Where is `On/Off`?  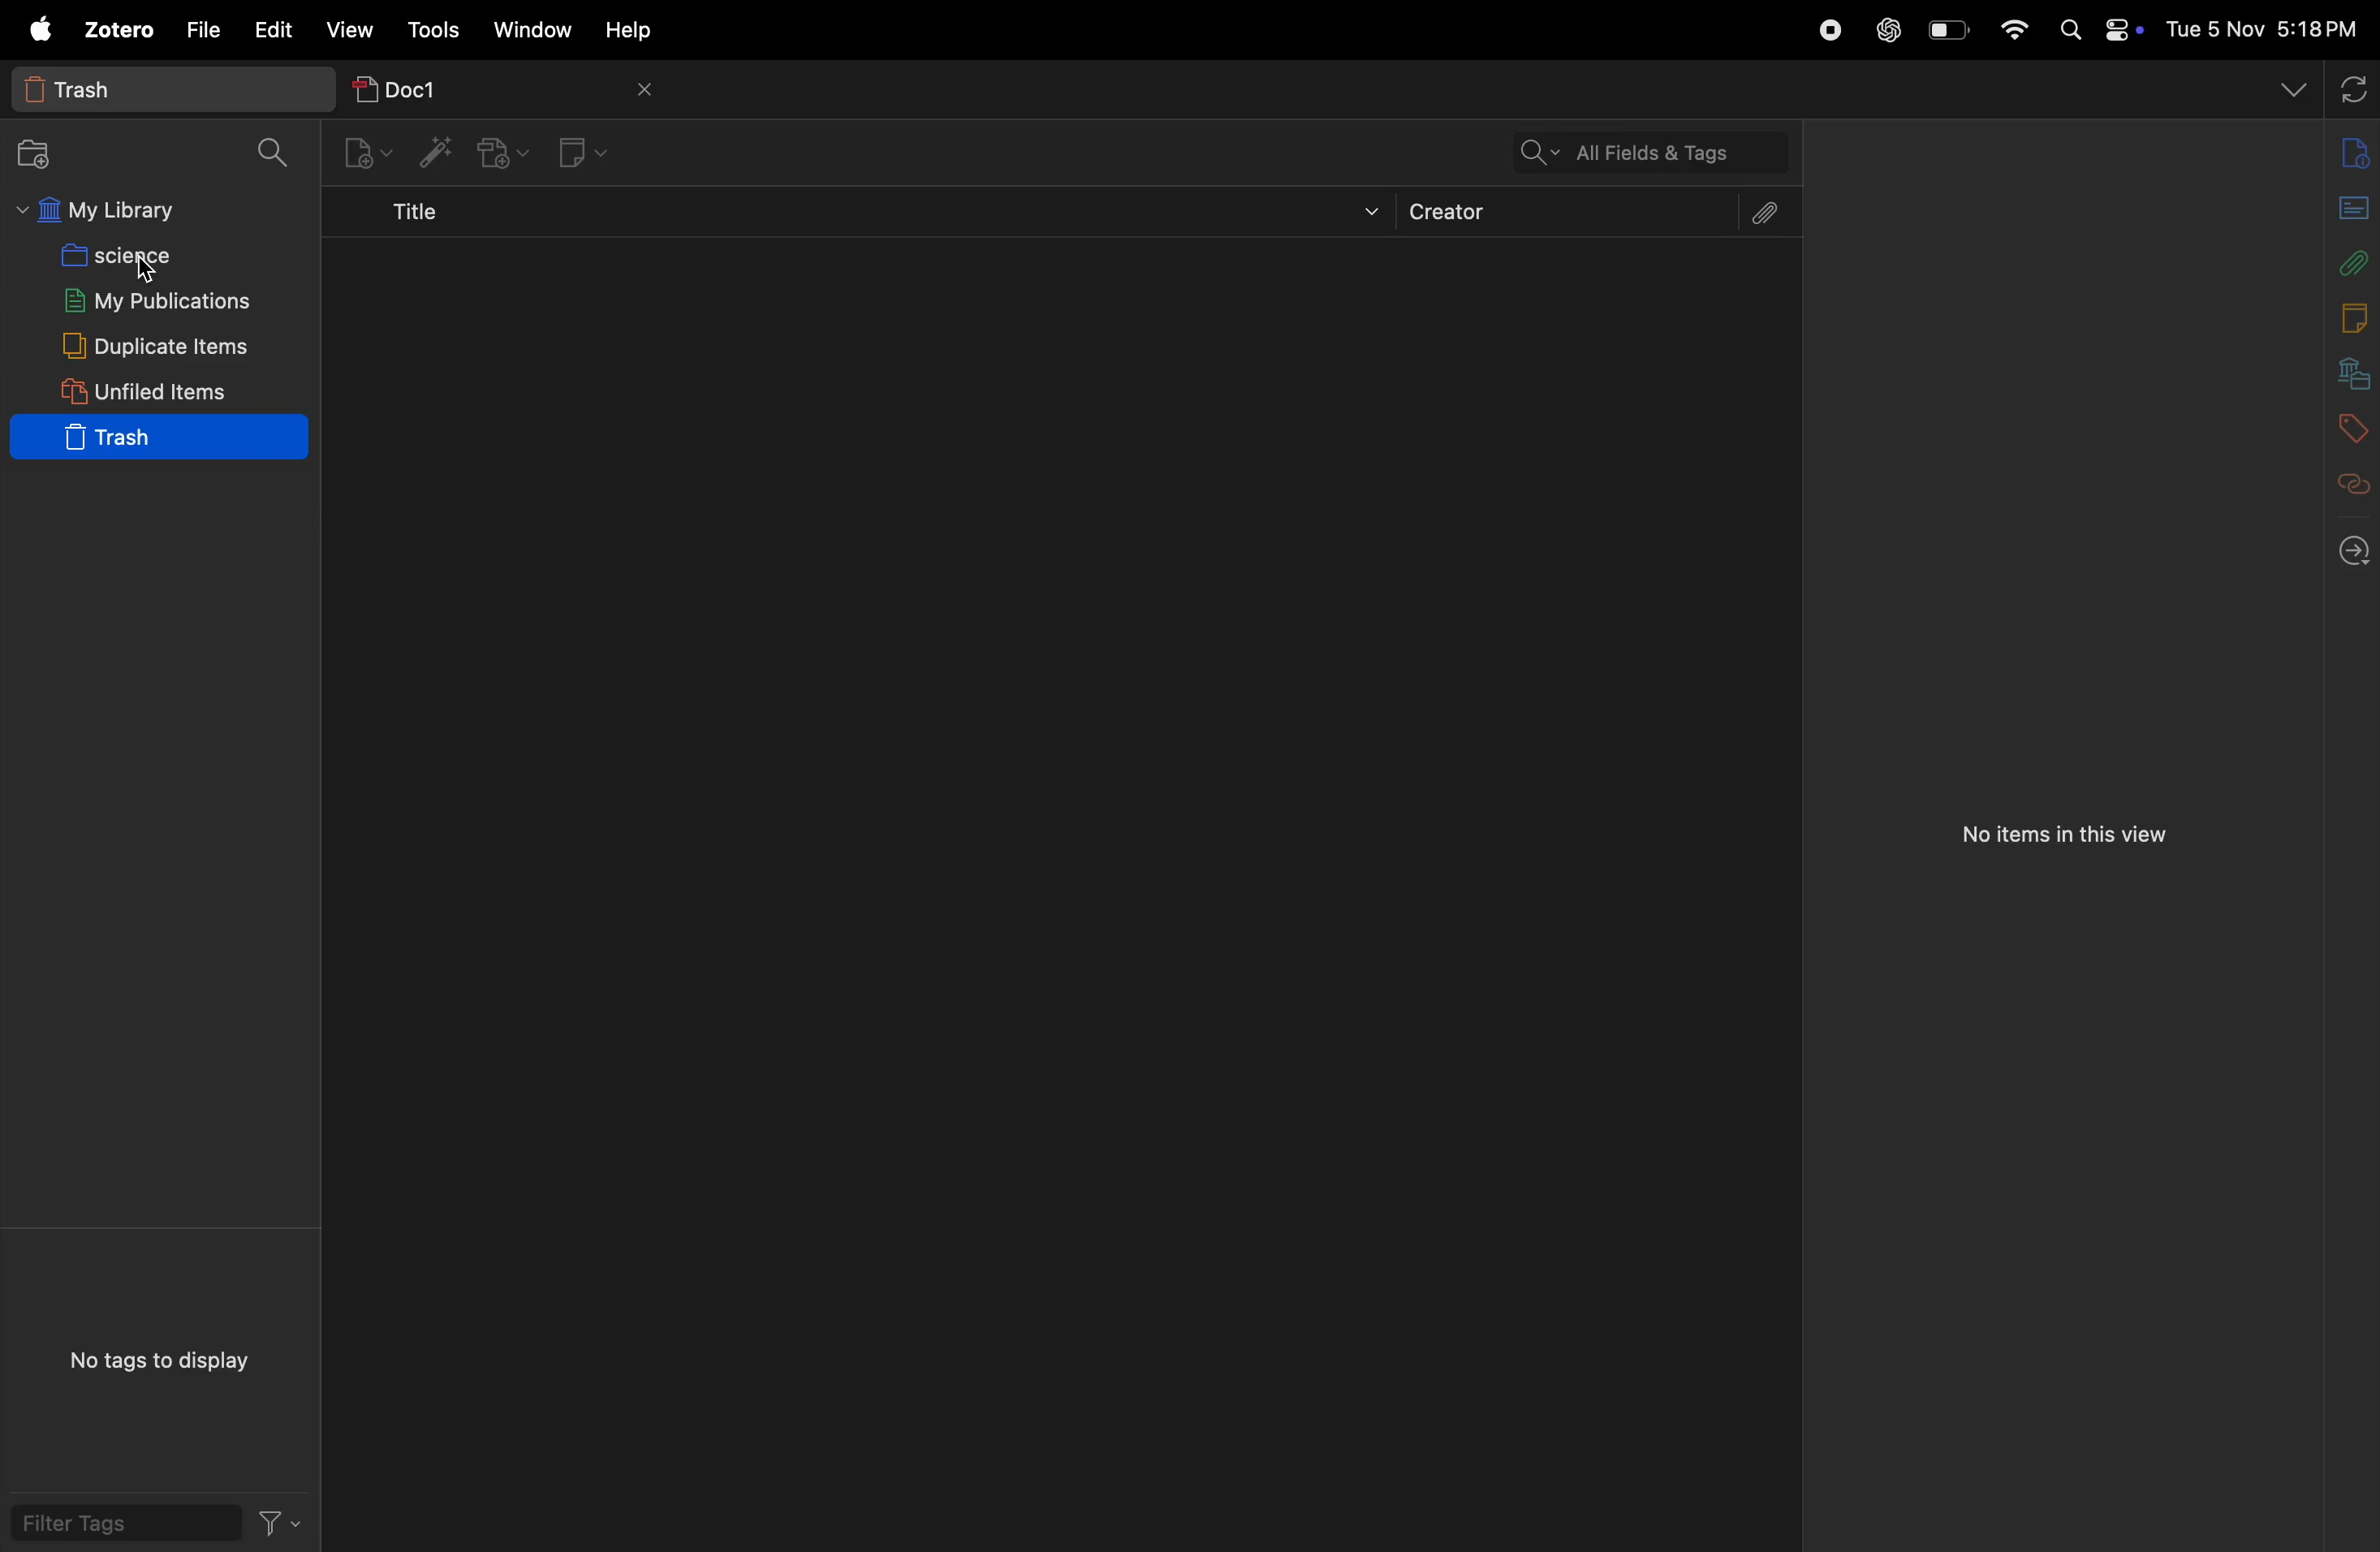
On/Off is located at coordinates (2117, 31).